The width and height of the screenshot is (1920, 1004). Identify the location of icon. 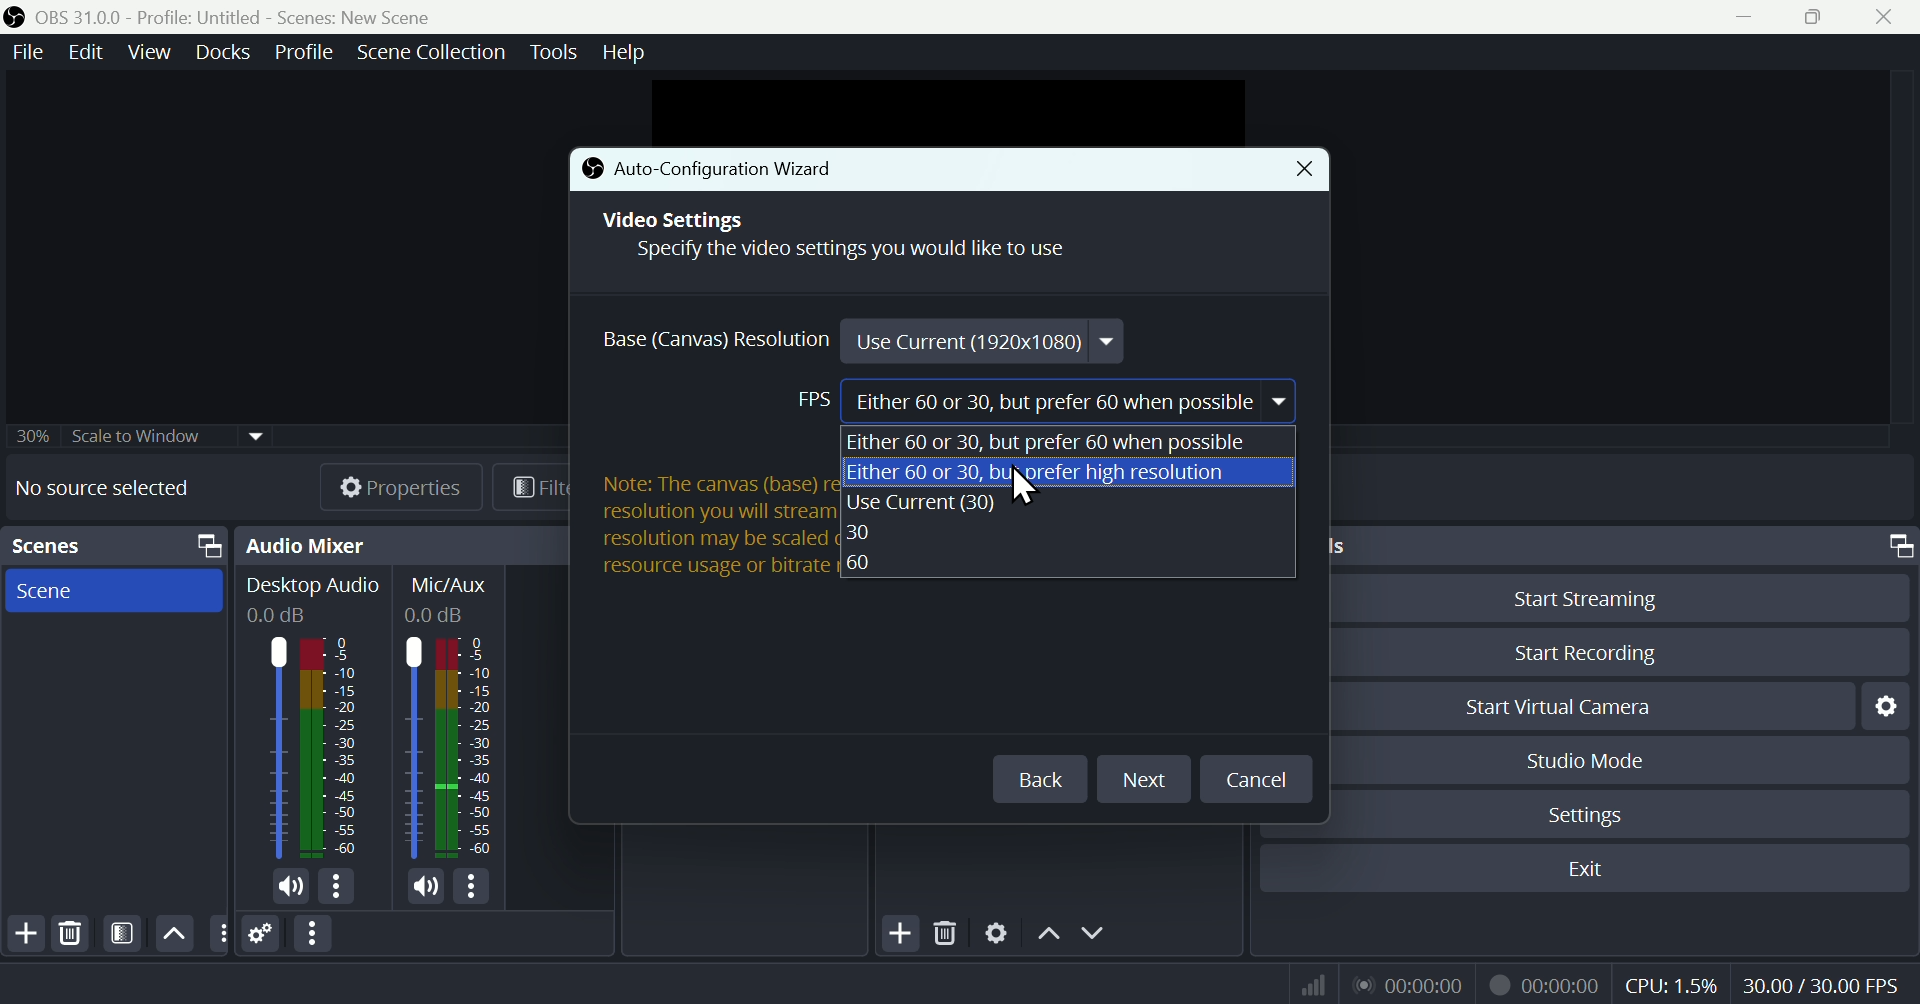
(16, 18).